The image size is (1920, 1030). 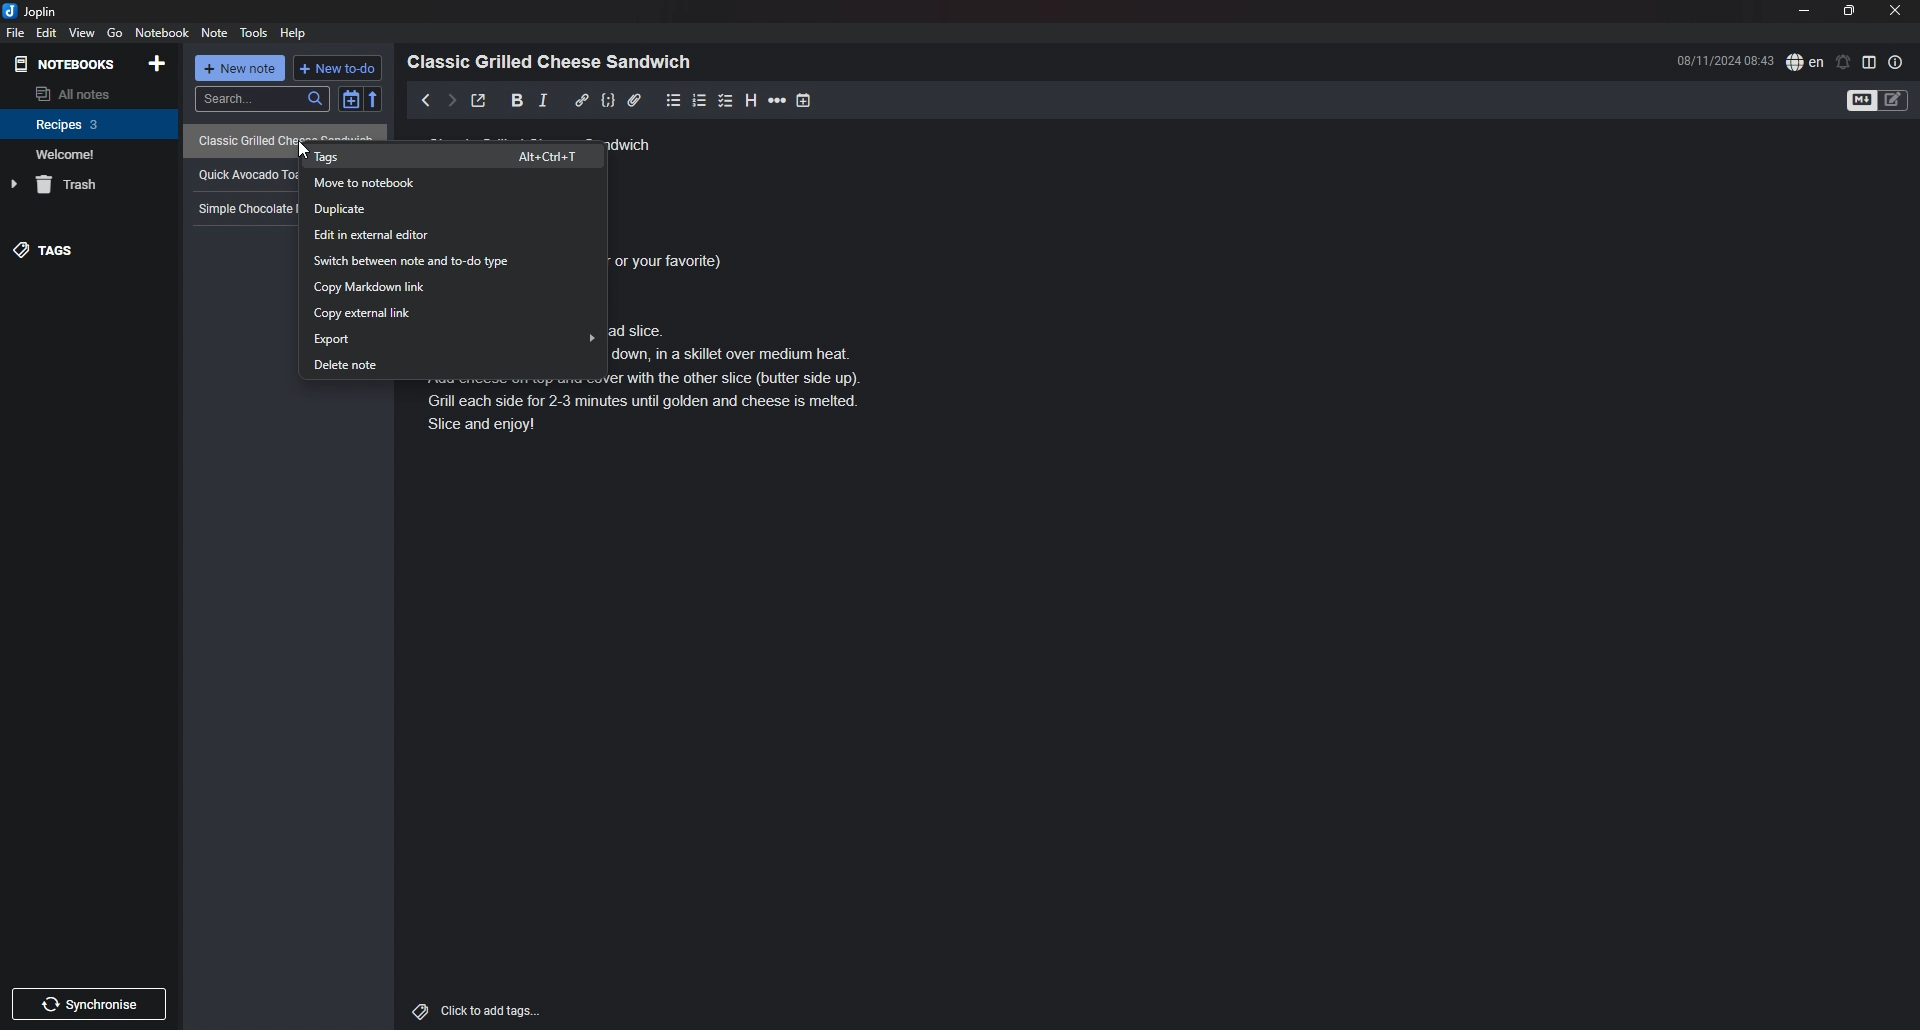 What do you see at coordinates (453, 210) in the screenshot?
I see `duplicate` at bounding box center [453, 210].